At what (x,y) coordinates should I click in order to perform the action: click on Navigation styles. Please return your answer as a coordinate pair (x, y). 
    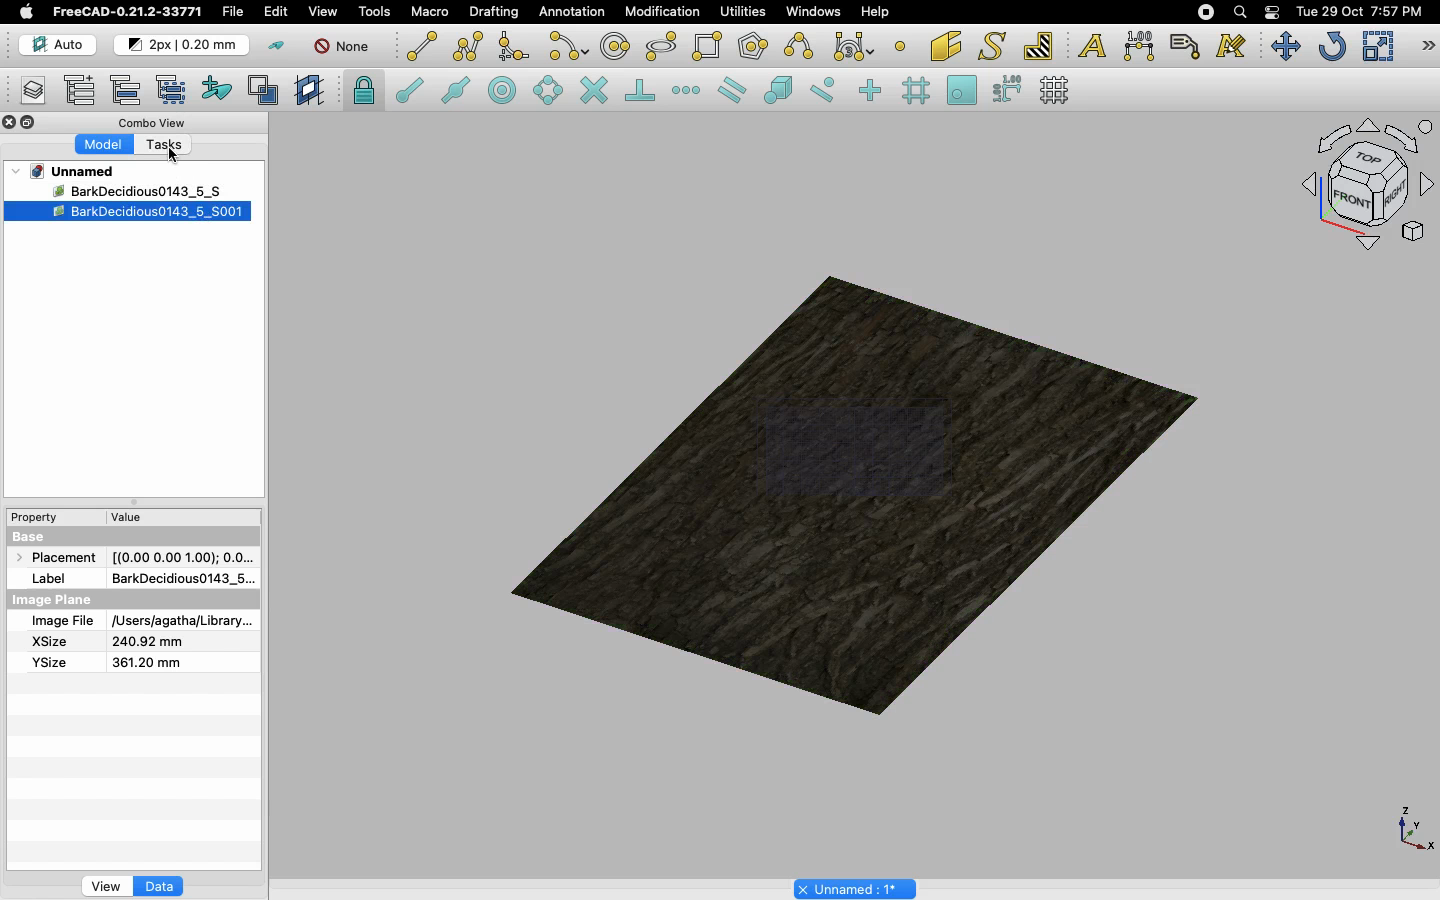
    Looking at the image, I should click on (1366, 188).